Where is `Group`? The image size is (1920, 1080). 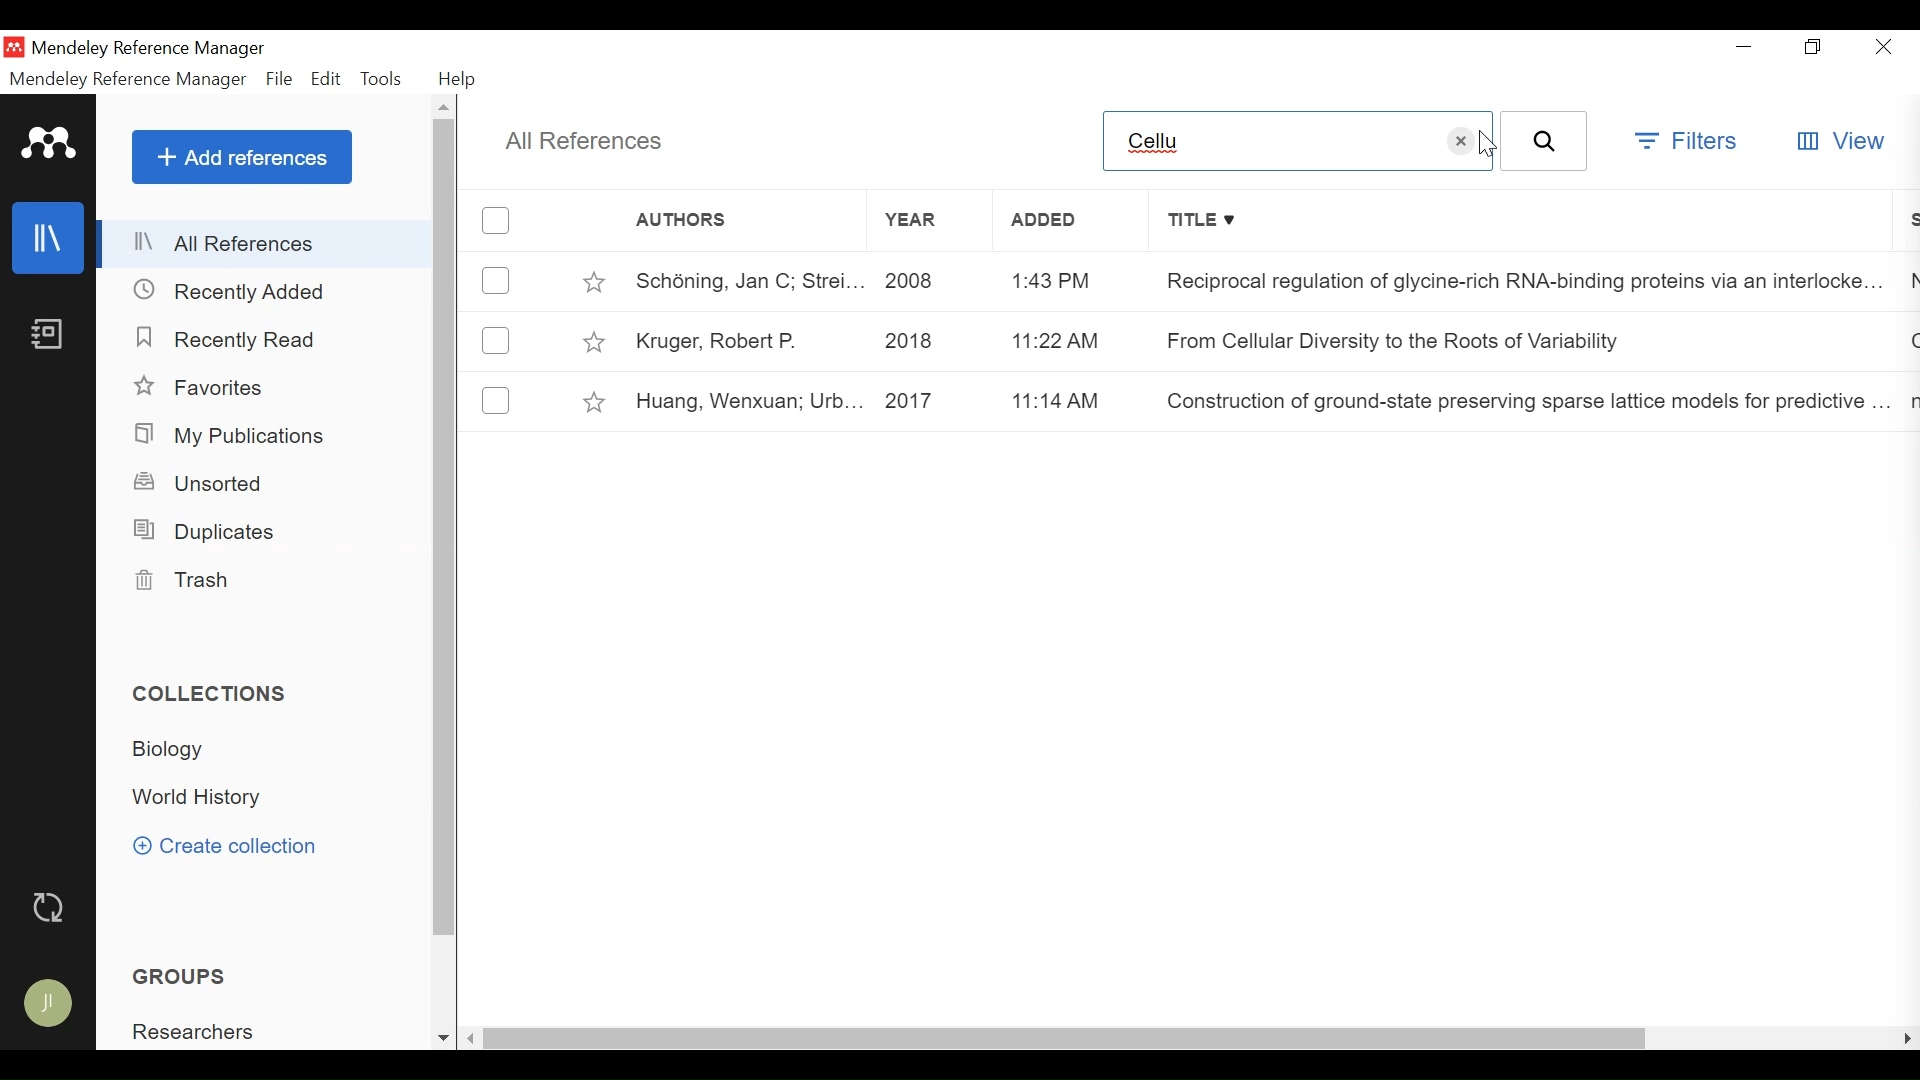 Group is located at coordinates (191, 1030).